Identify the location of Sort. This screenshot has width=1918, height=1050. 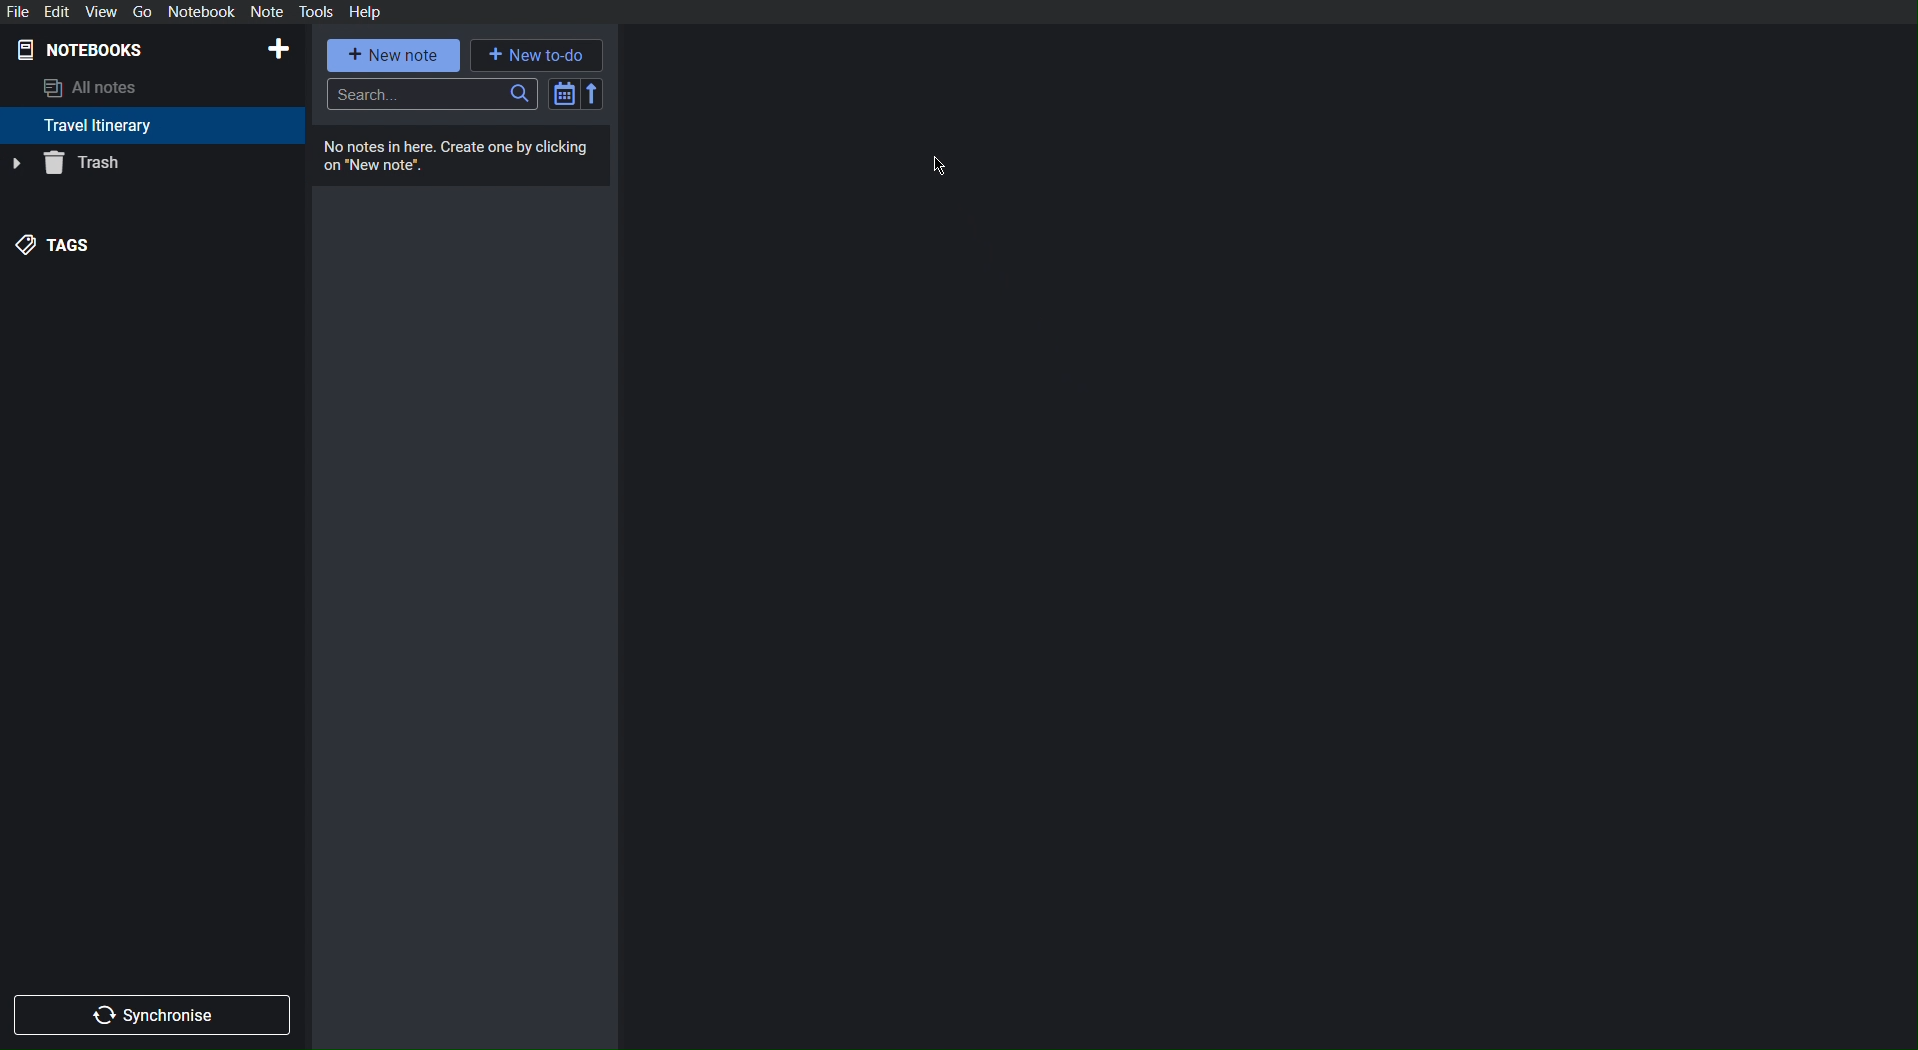
(585, 96).